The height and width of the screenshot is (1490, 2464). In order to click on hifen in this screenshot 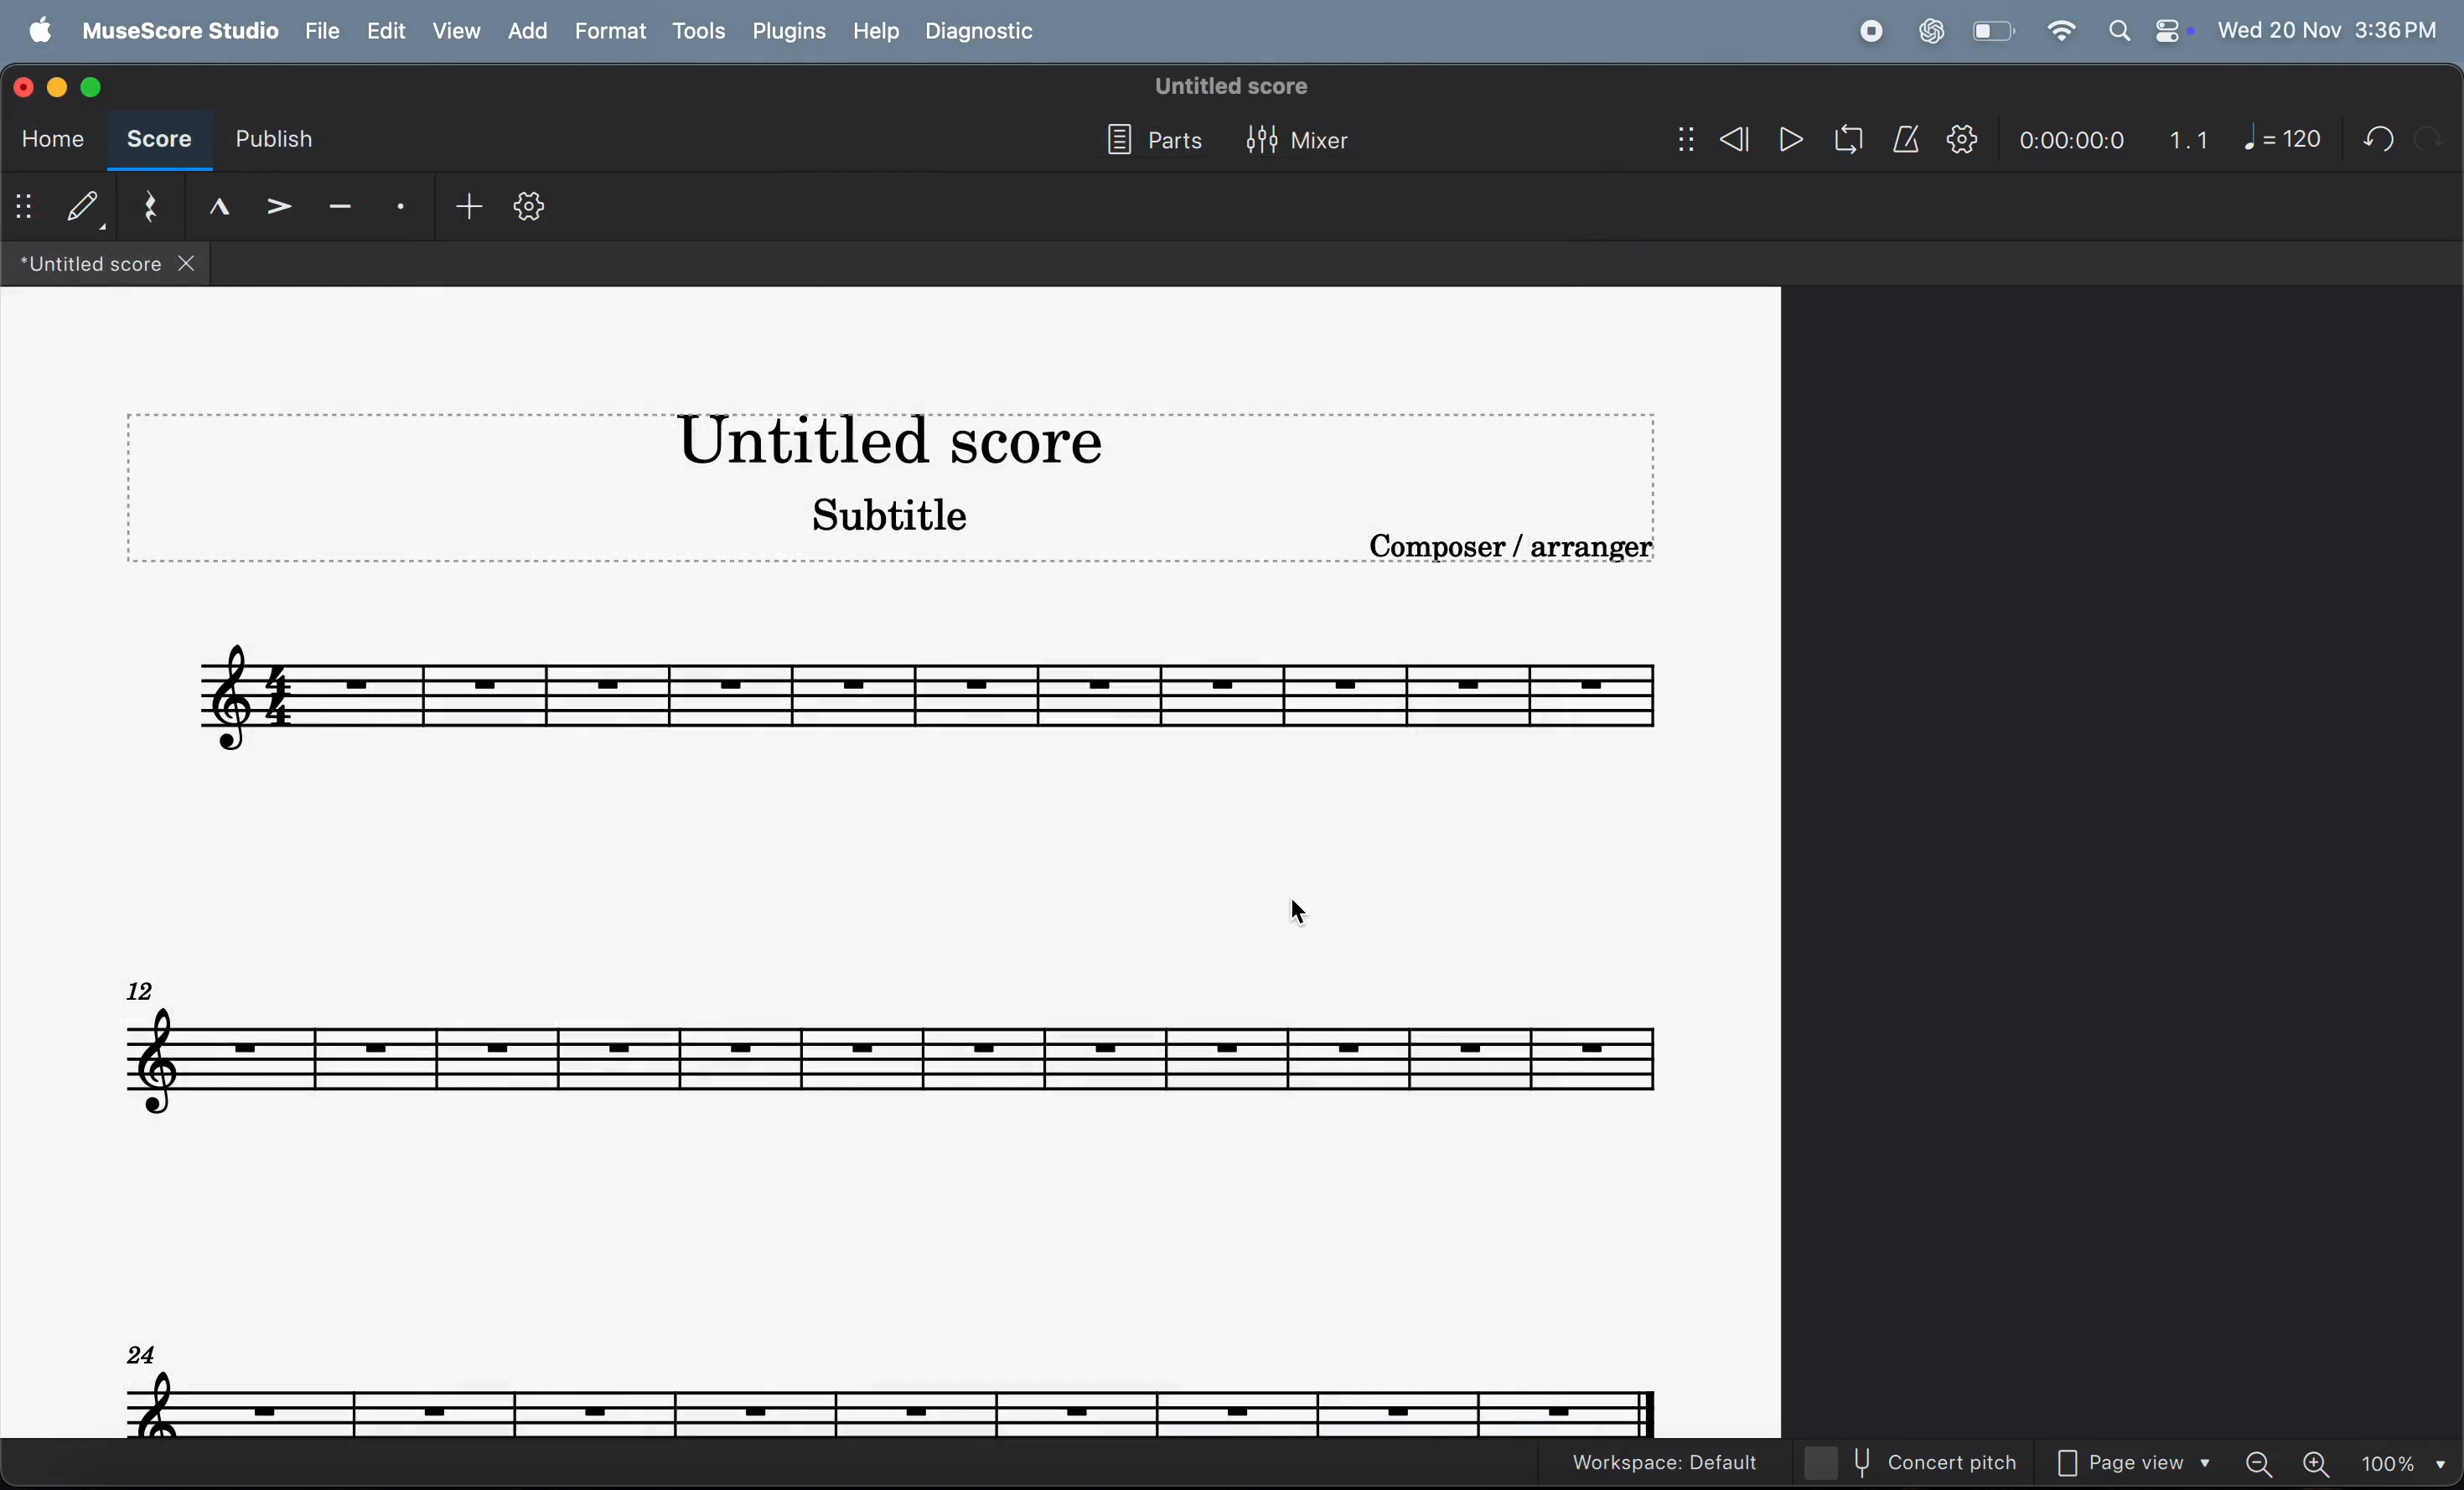, I will do `click(341, 209)`.